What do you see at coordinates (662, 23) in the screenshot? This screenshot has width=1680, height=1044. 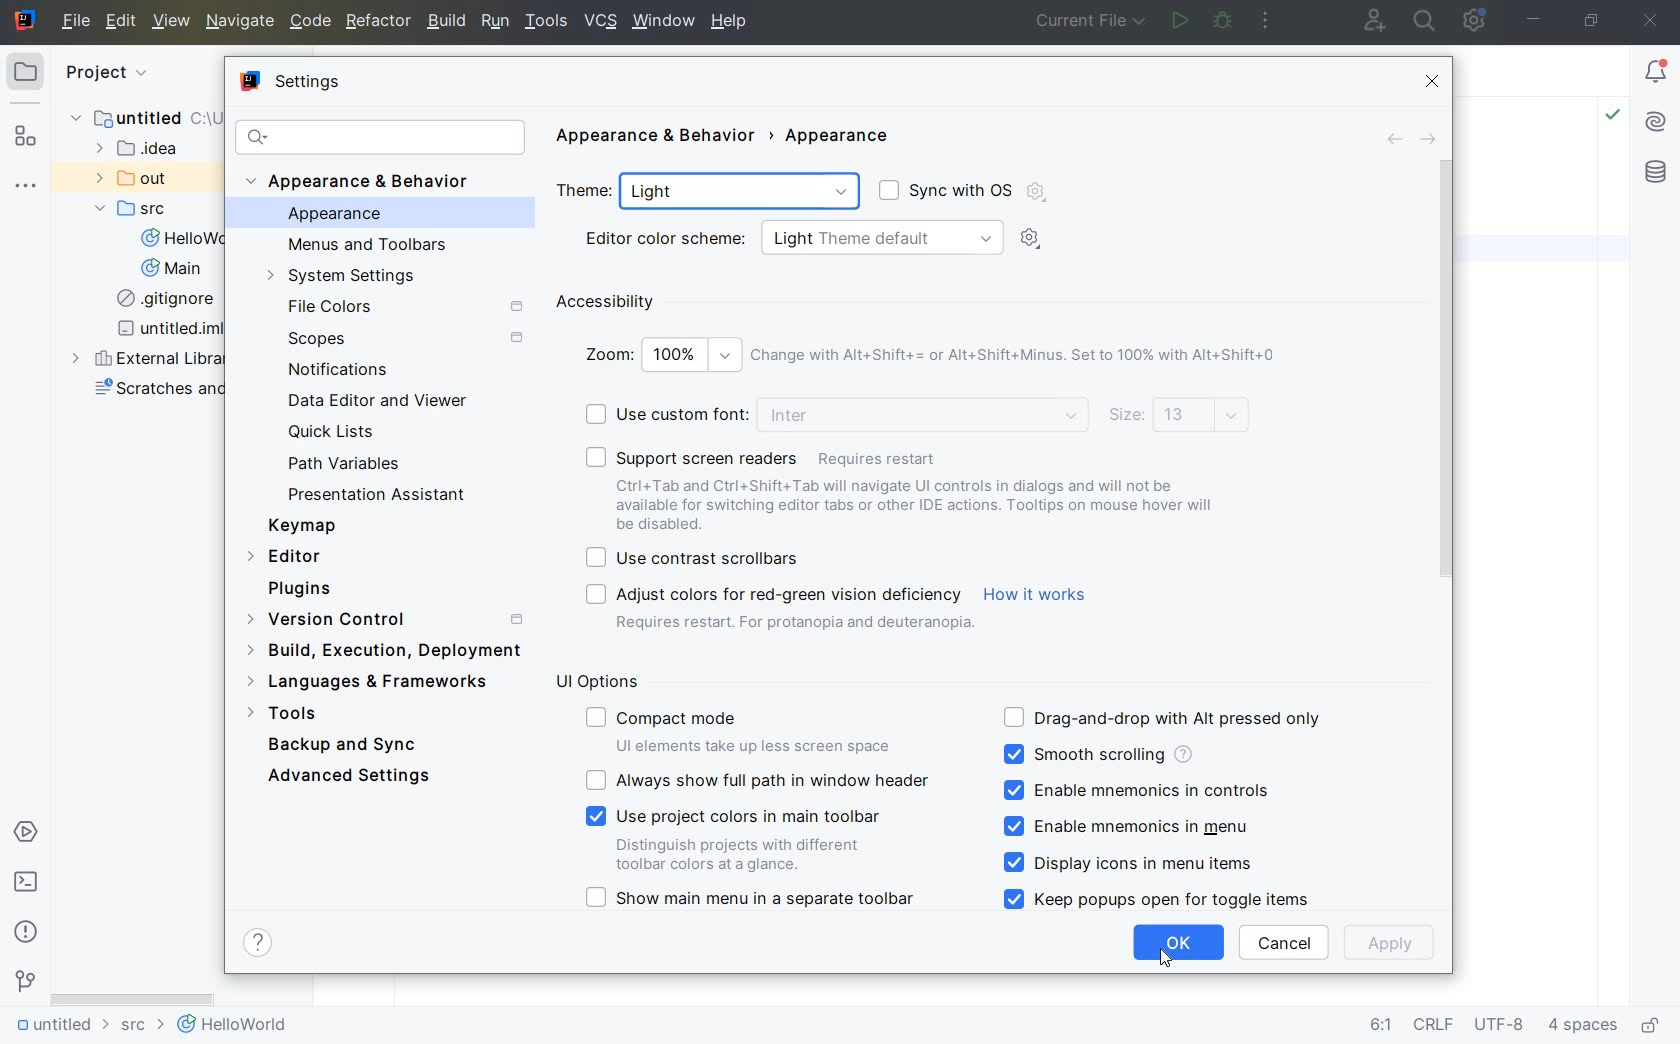 I see `WINDOW` at bounding box center [662, 23].